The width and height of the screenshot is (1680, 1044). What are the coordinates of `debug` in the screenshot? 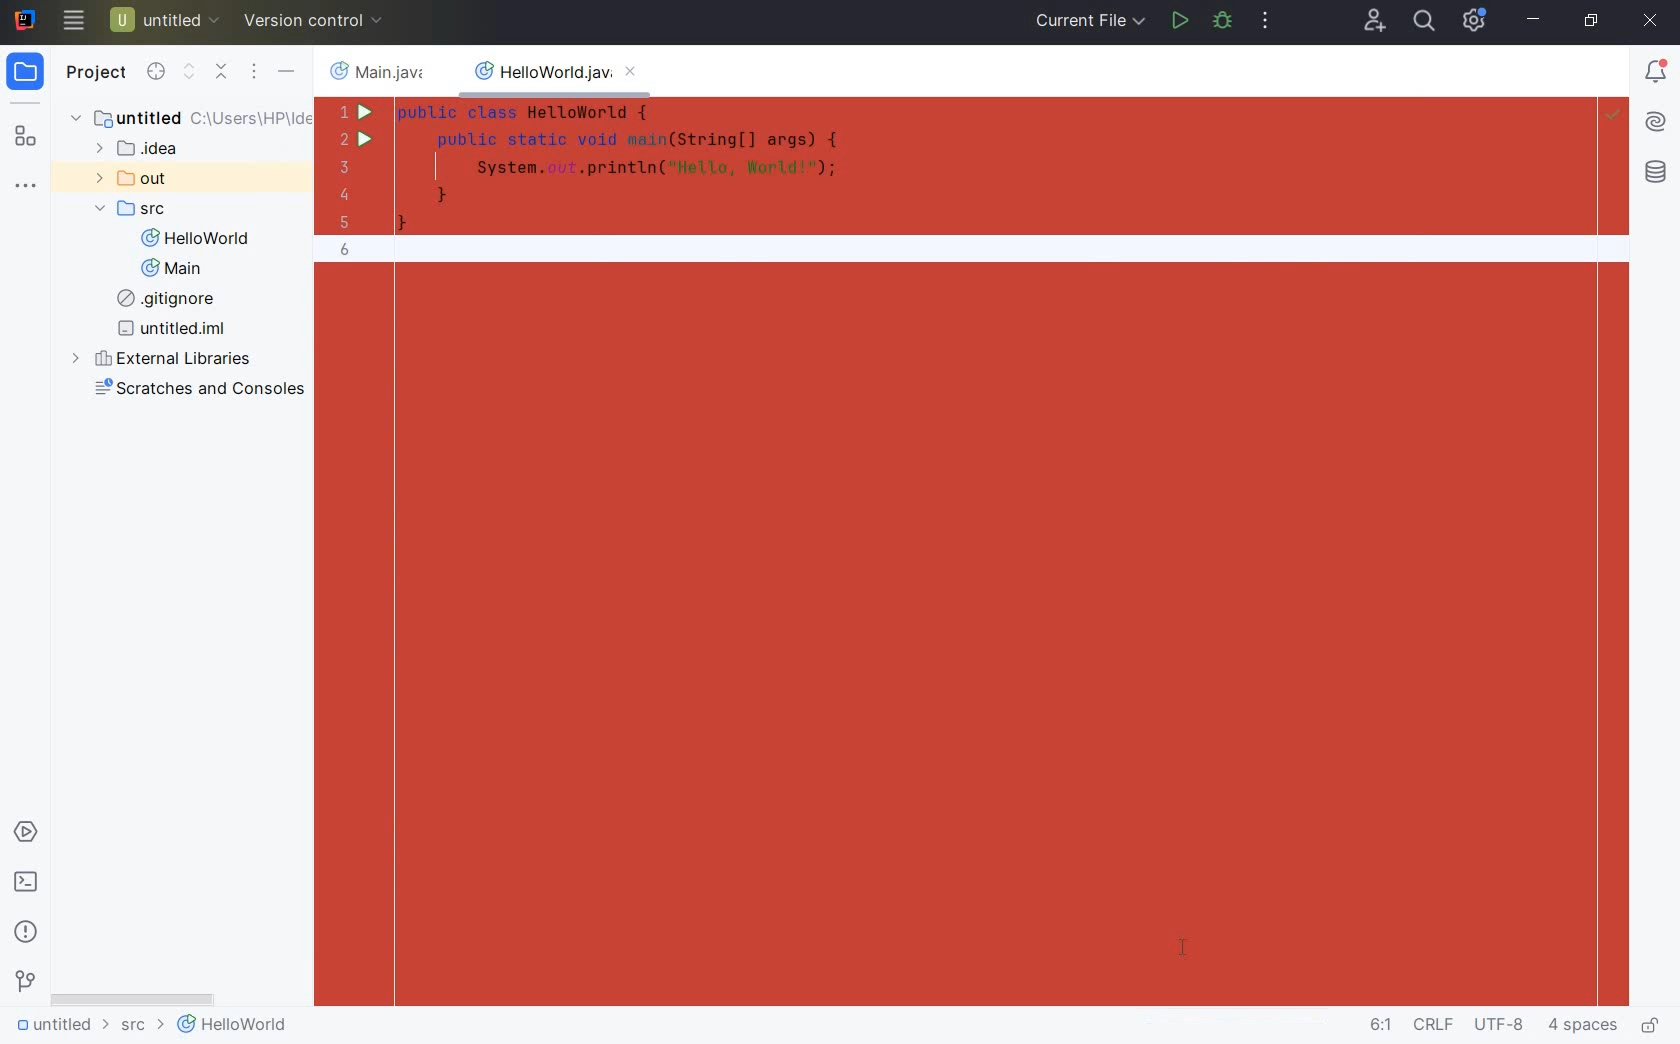 It's located at (1223, 21).